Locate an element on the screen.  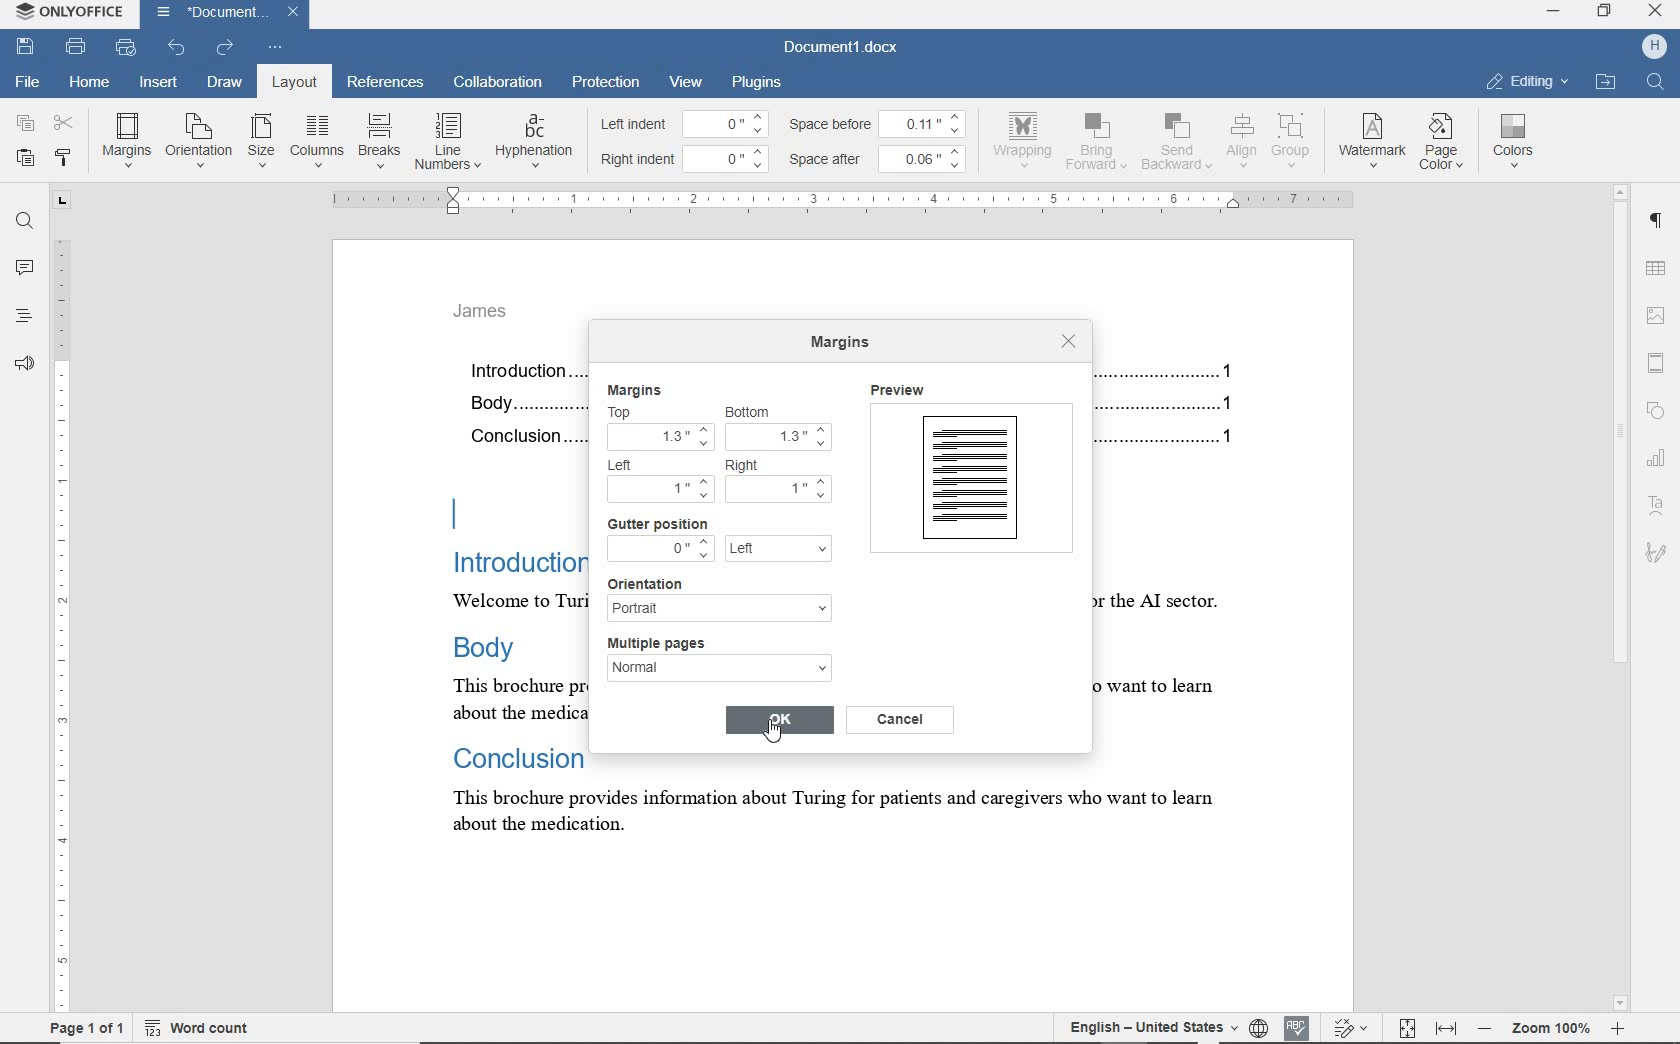
1 is located at coordinates (778, 486).